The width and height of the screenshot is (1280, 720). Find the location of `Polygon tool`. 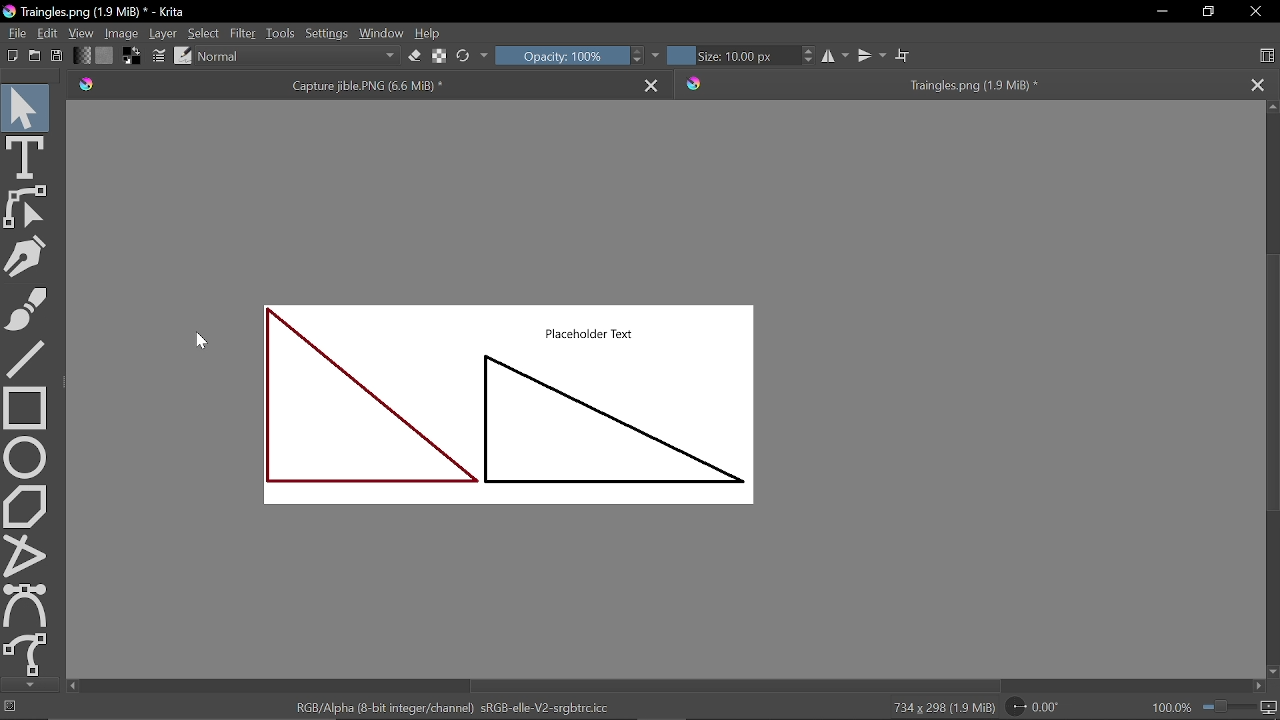

Polygon tool is located at coordinates (25, 507).